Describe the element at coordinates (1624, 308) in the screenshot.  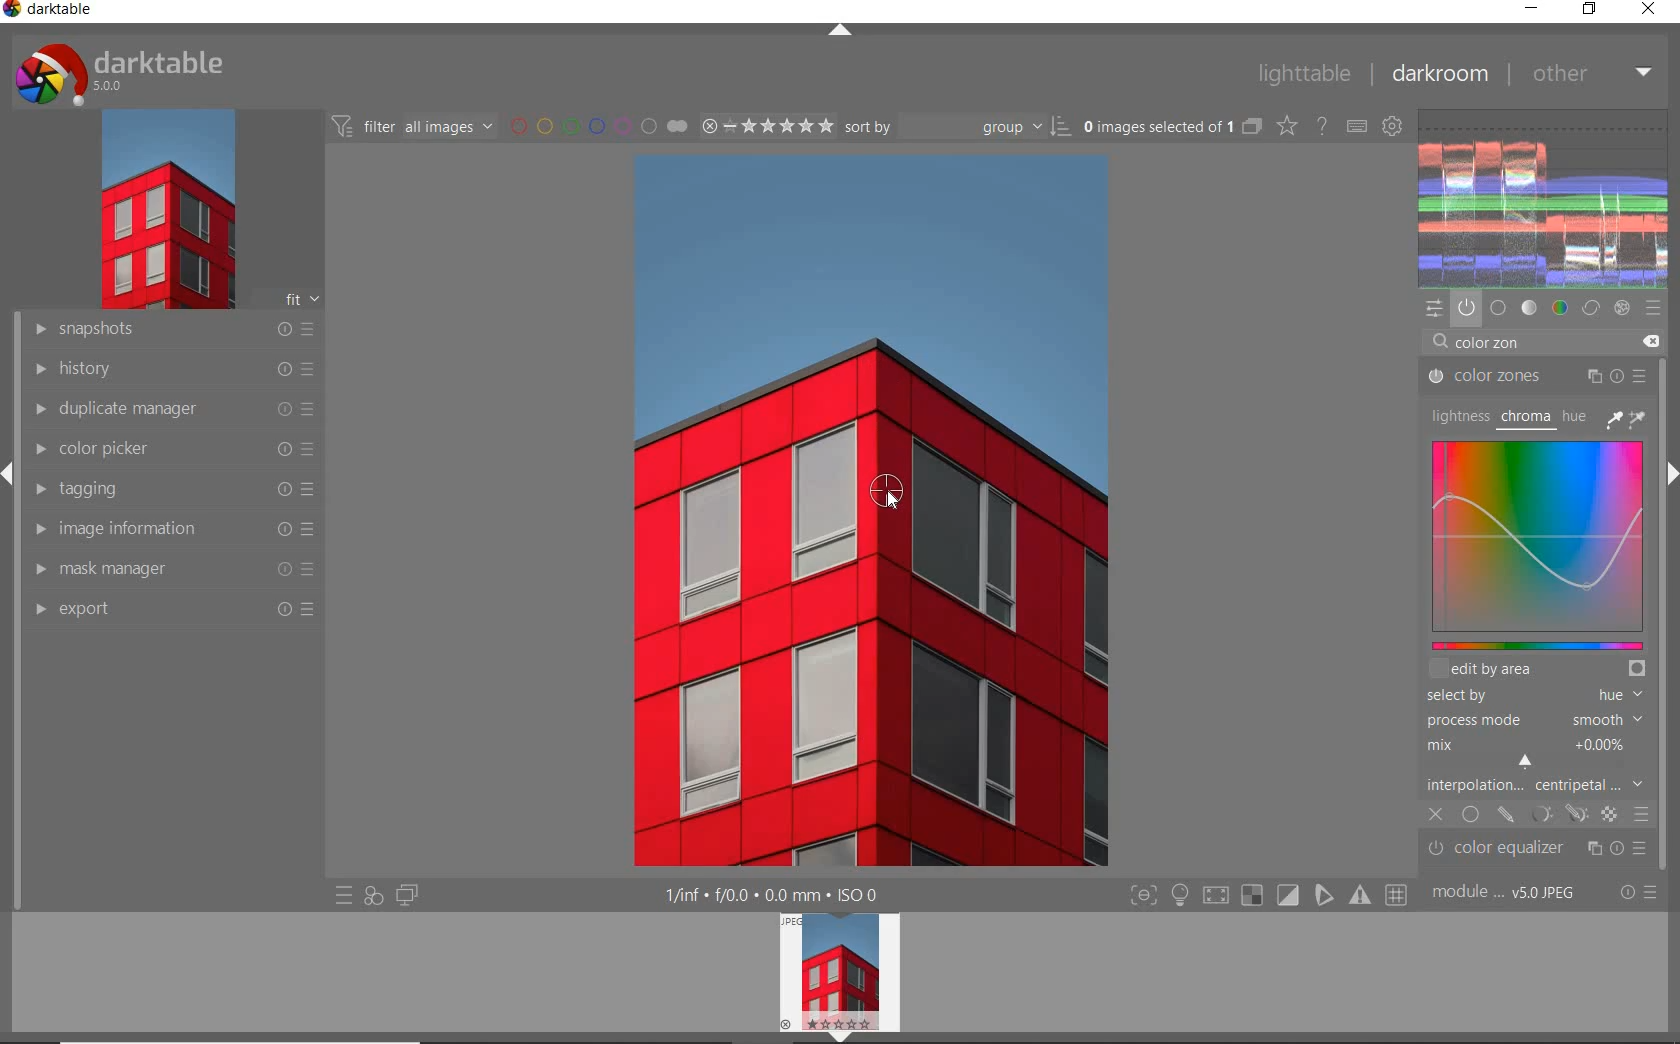
I see `effect` at that location.